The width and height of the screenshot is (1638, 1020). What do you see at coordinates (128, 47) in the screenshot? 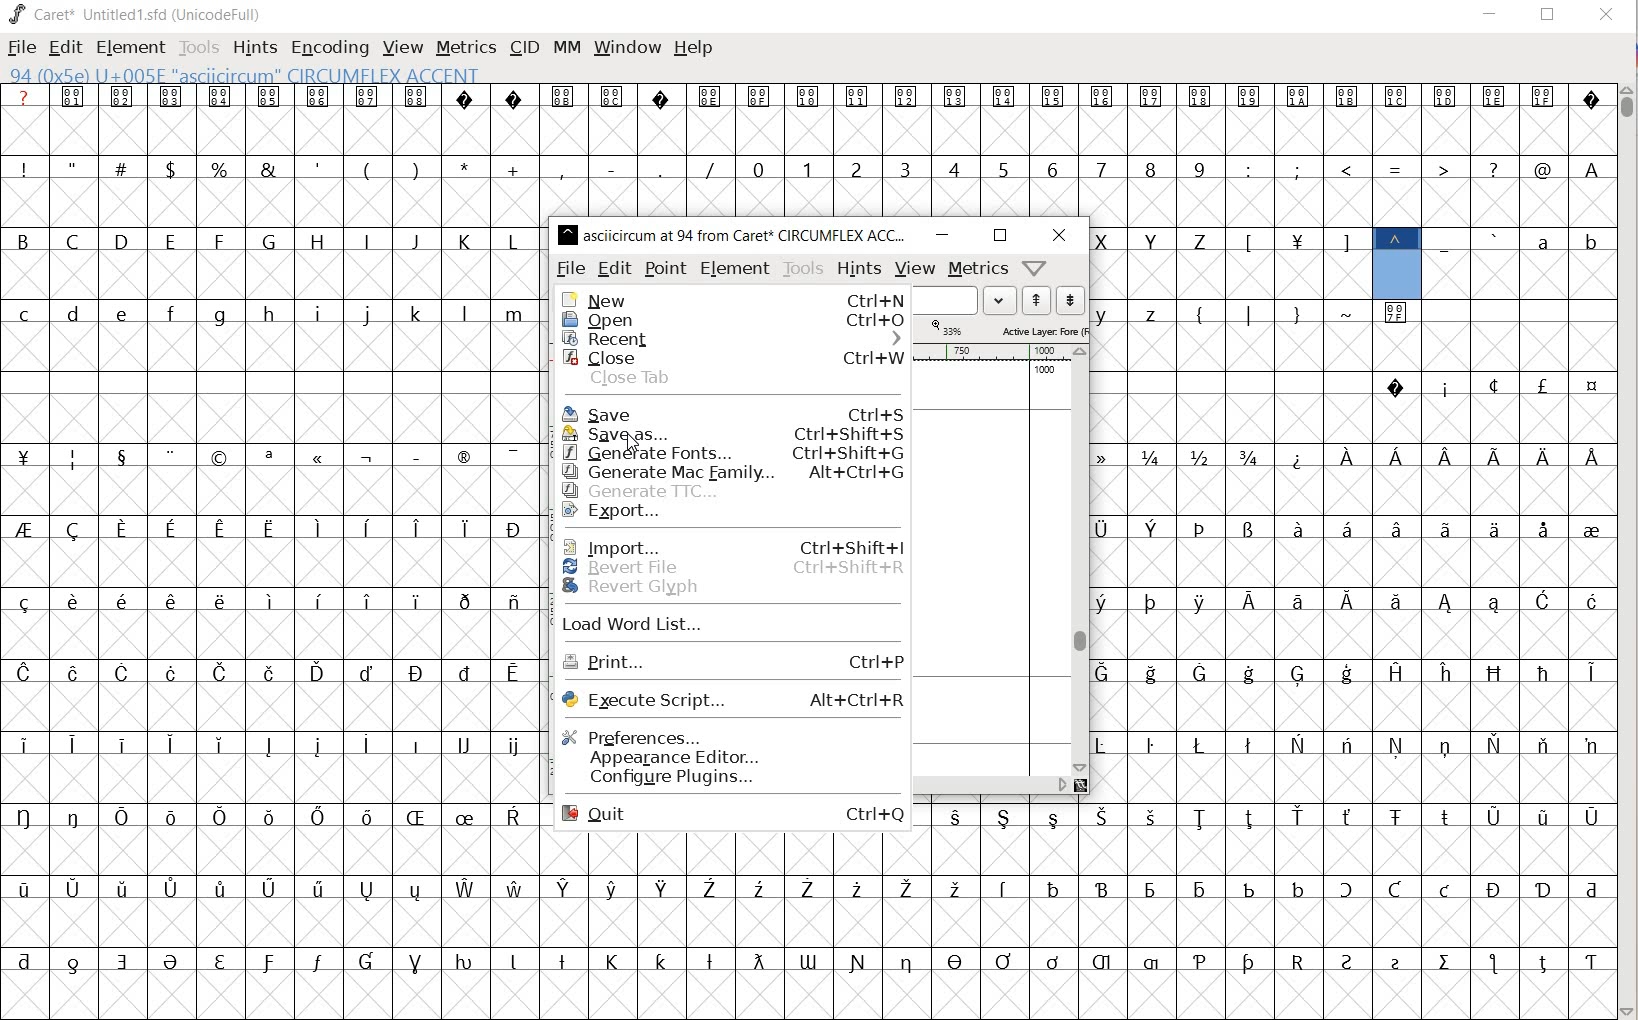
I see `ELEMENT` at bounding box center [128, 47].